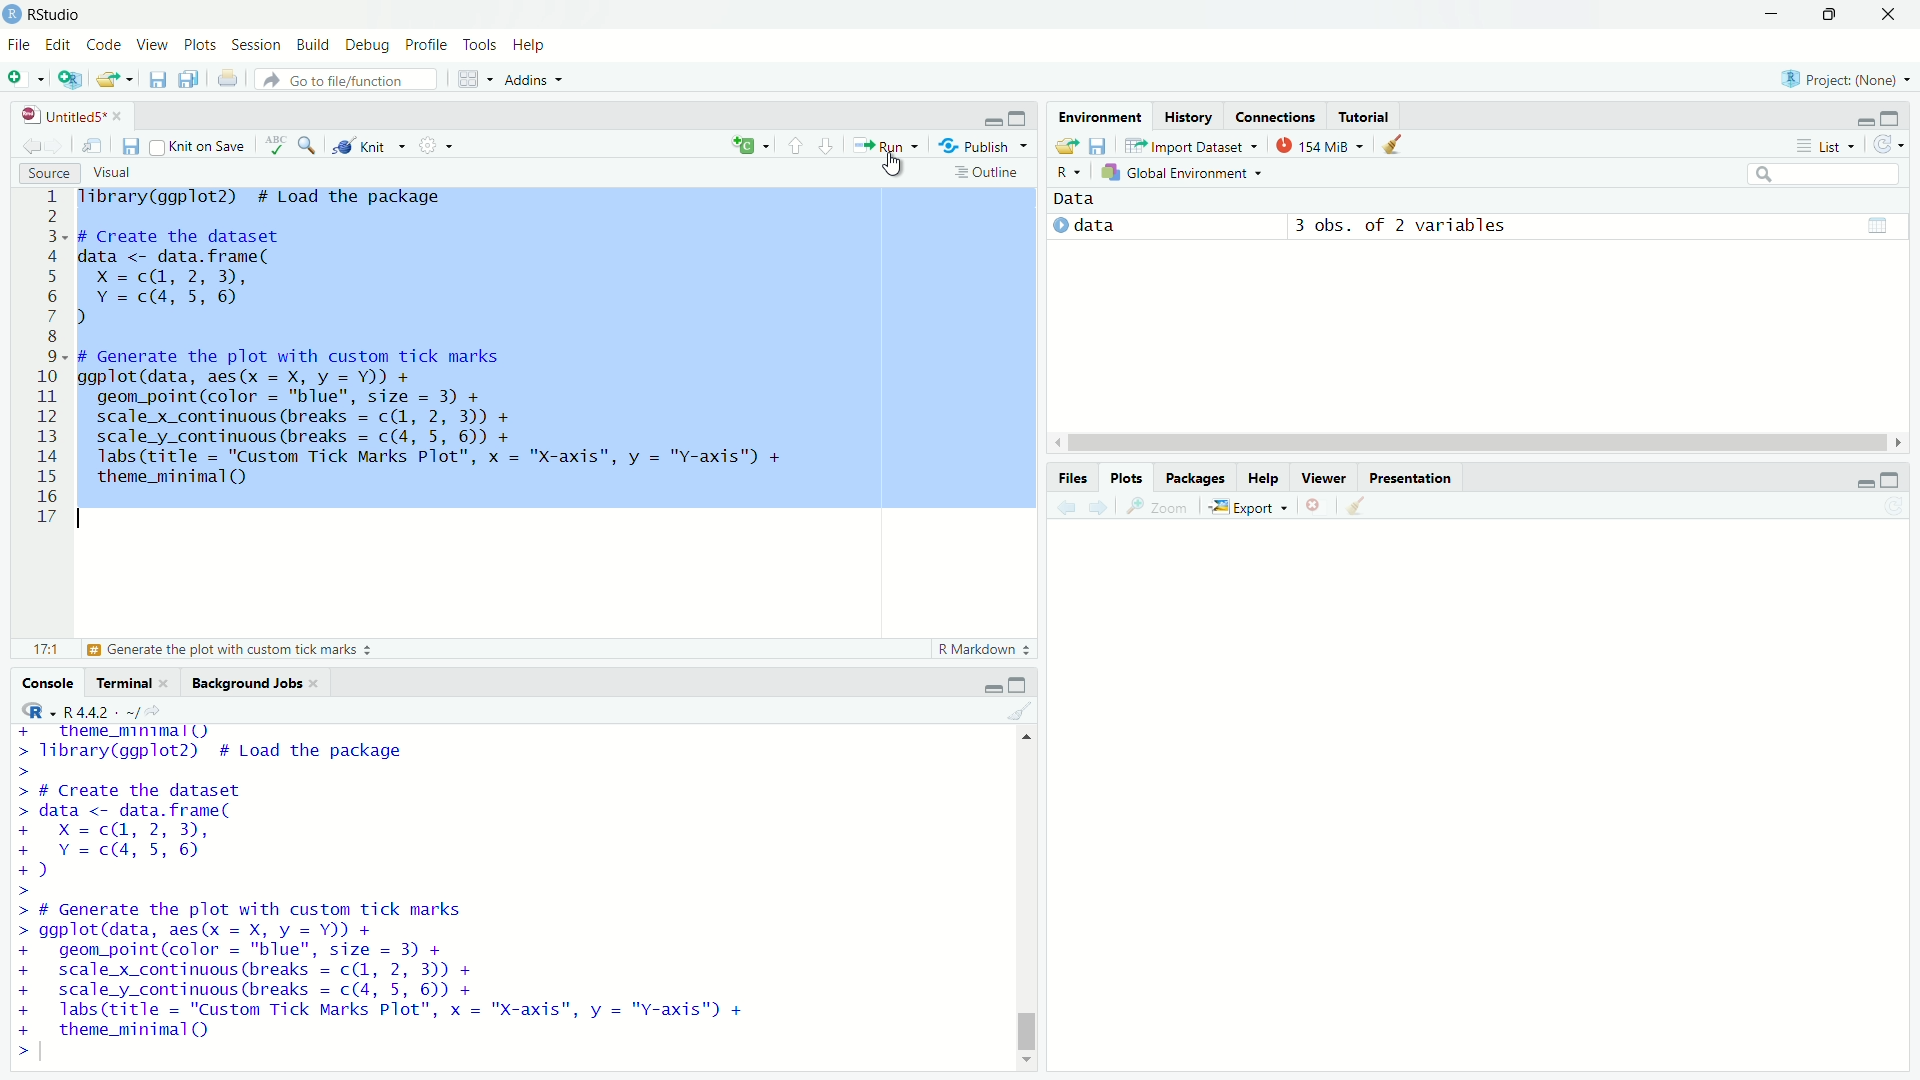  I want to click on edit, so click(60, 46).